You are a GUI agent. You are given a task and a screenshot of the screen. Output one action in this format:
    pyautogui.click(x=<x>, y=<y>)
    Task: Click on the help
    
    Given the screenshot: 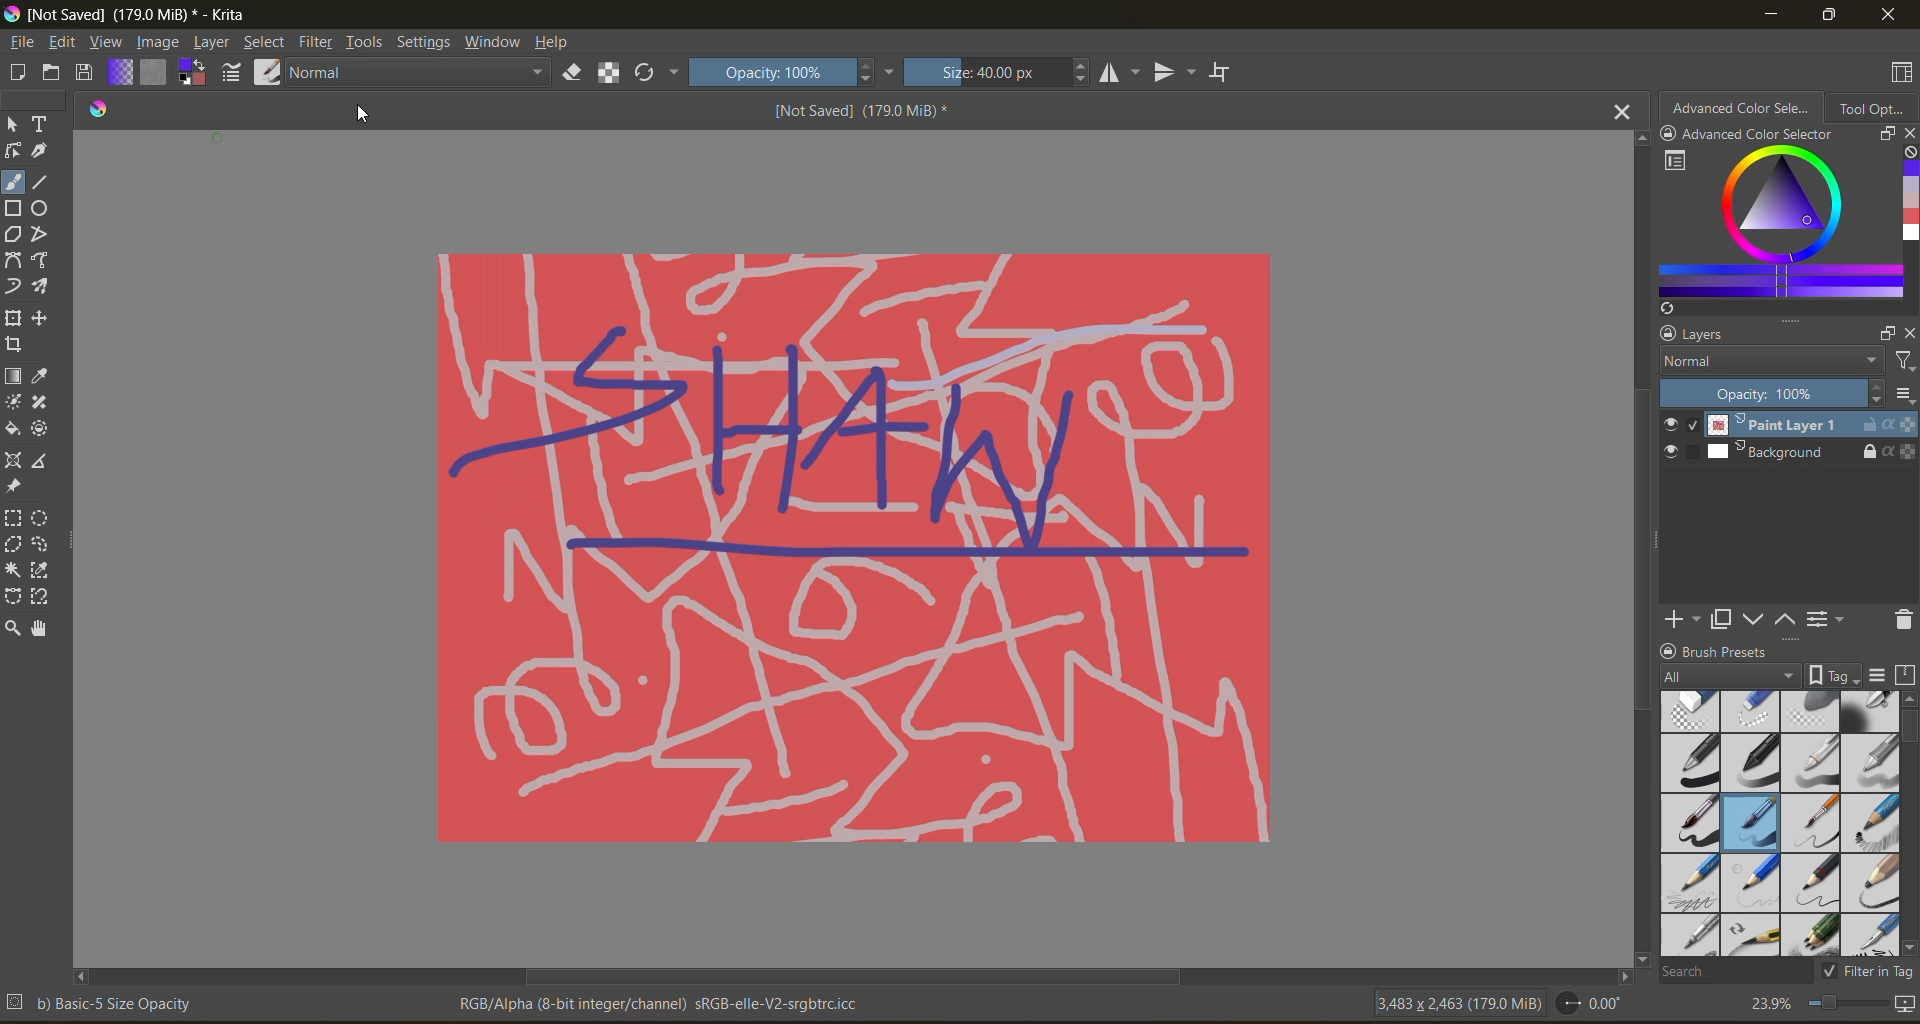 What is the action you would take?
    pyautogui.click(x=555, y=42)
    